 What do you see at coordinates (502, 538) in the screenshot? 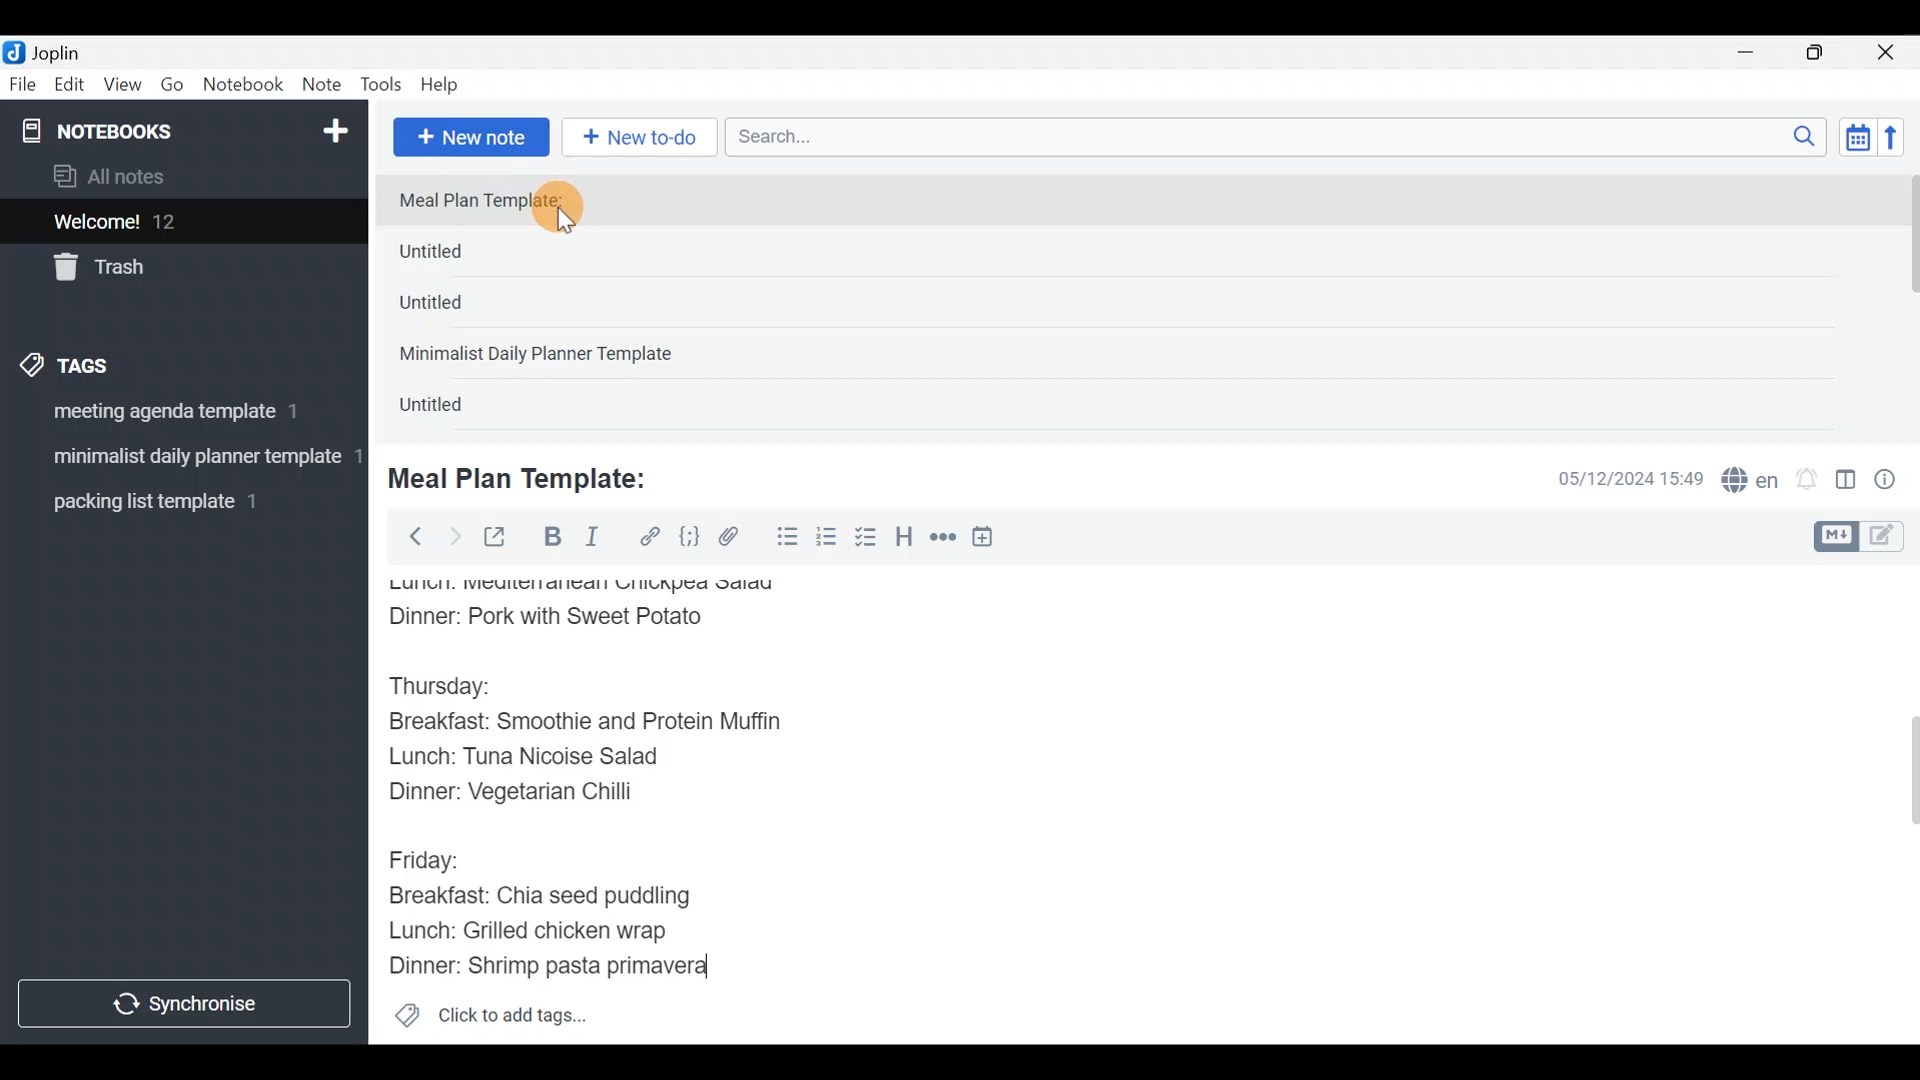
I see `Toggle external editing` at bounding box center [502, 538].